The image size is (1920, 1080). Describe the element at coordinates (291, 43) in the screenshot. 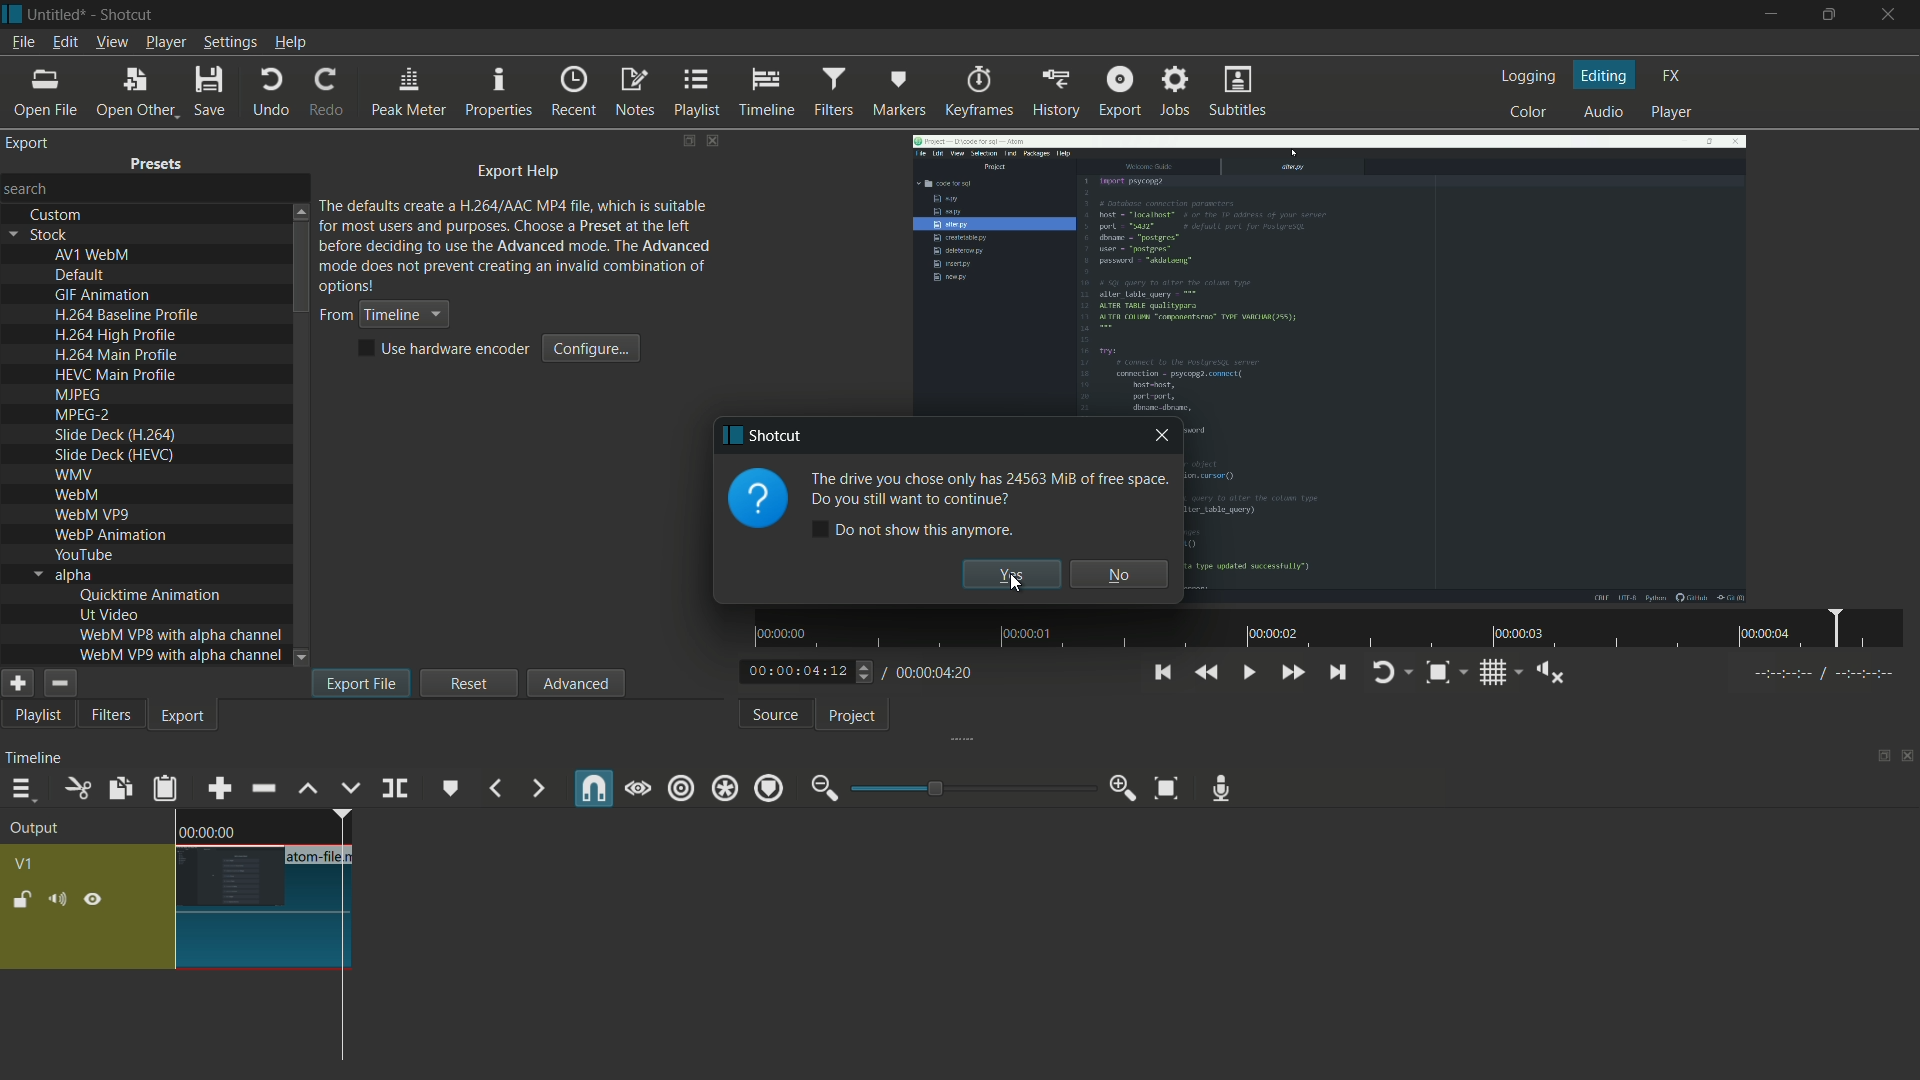

I see `help menu` at that location.